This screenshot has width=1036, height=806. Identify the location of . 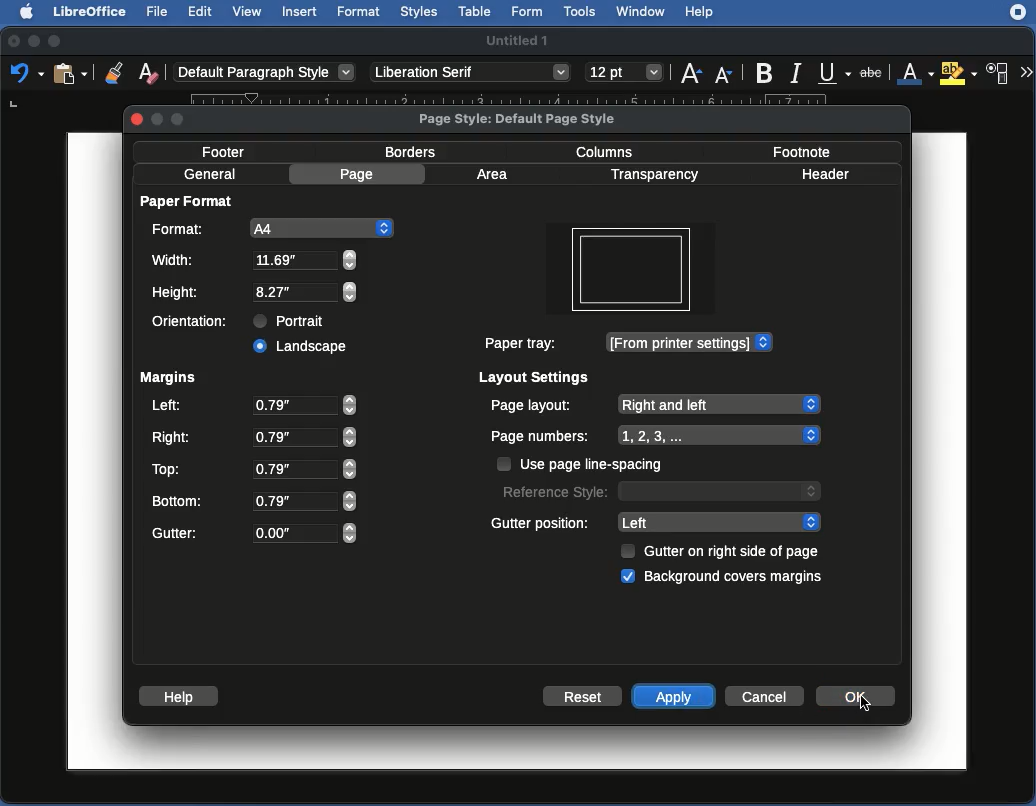
(472, 74).